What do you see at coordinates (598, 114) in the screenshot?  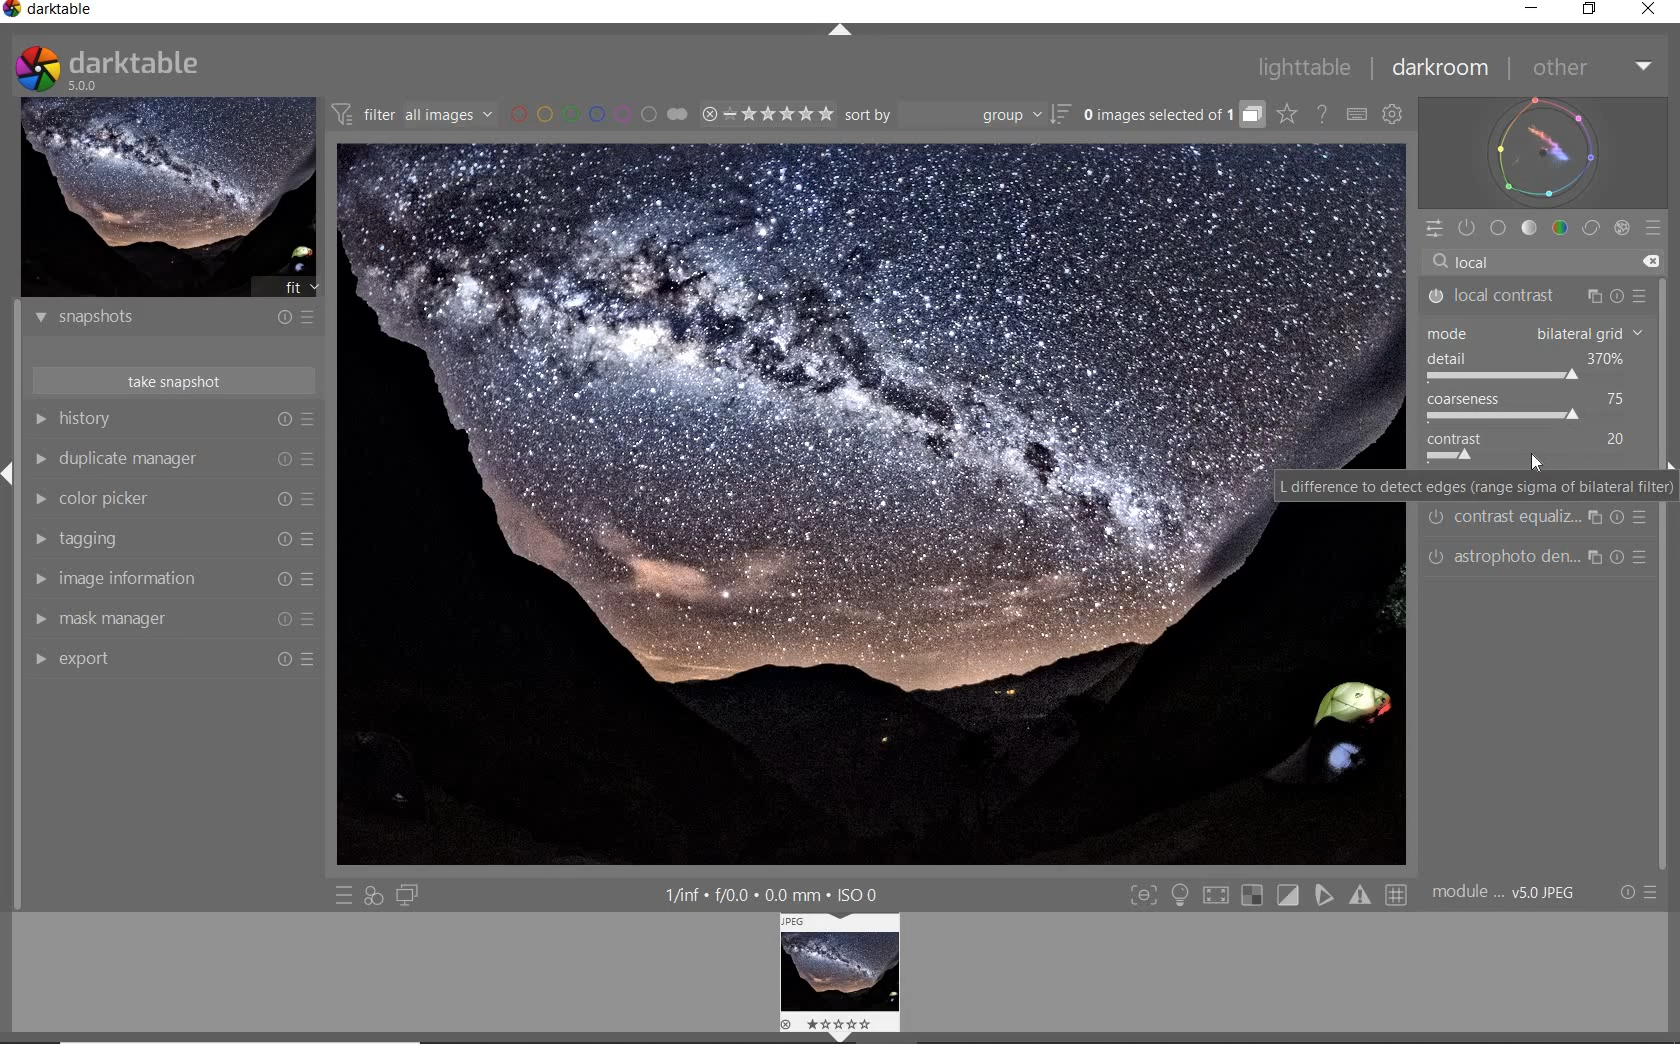 I see `FILTER BY IMAGE COLOR LABEL` at bounding box center [598, 114].